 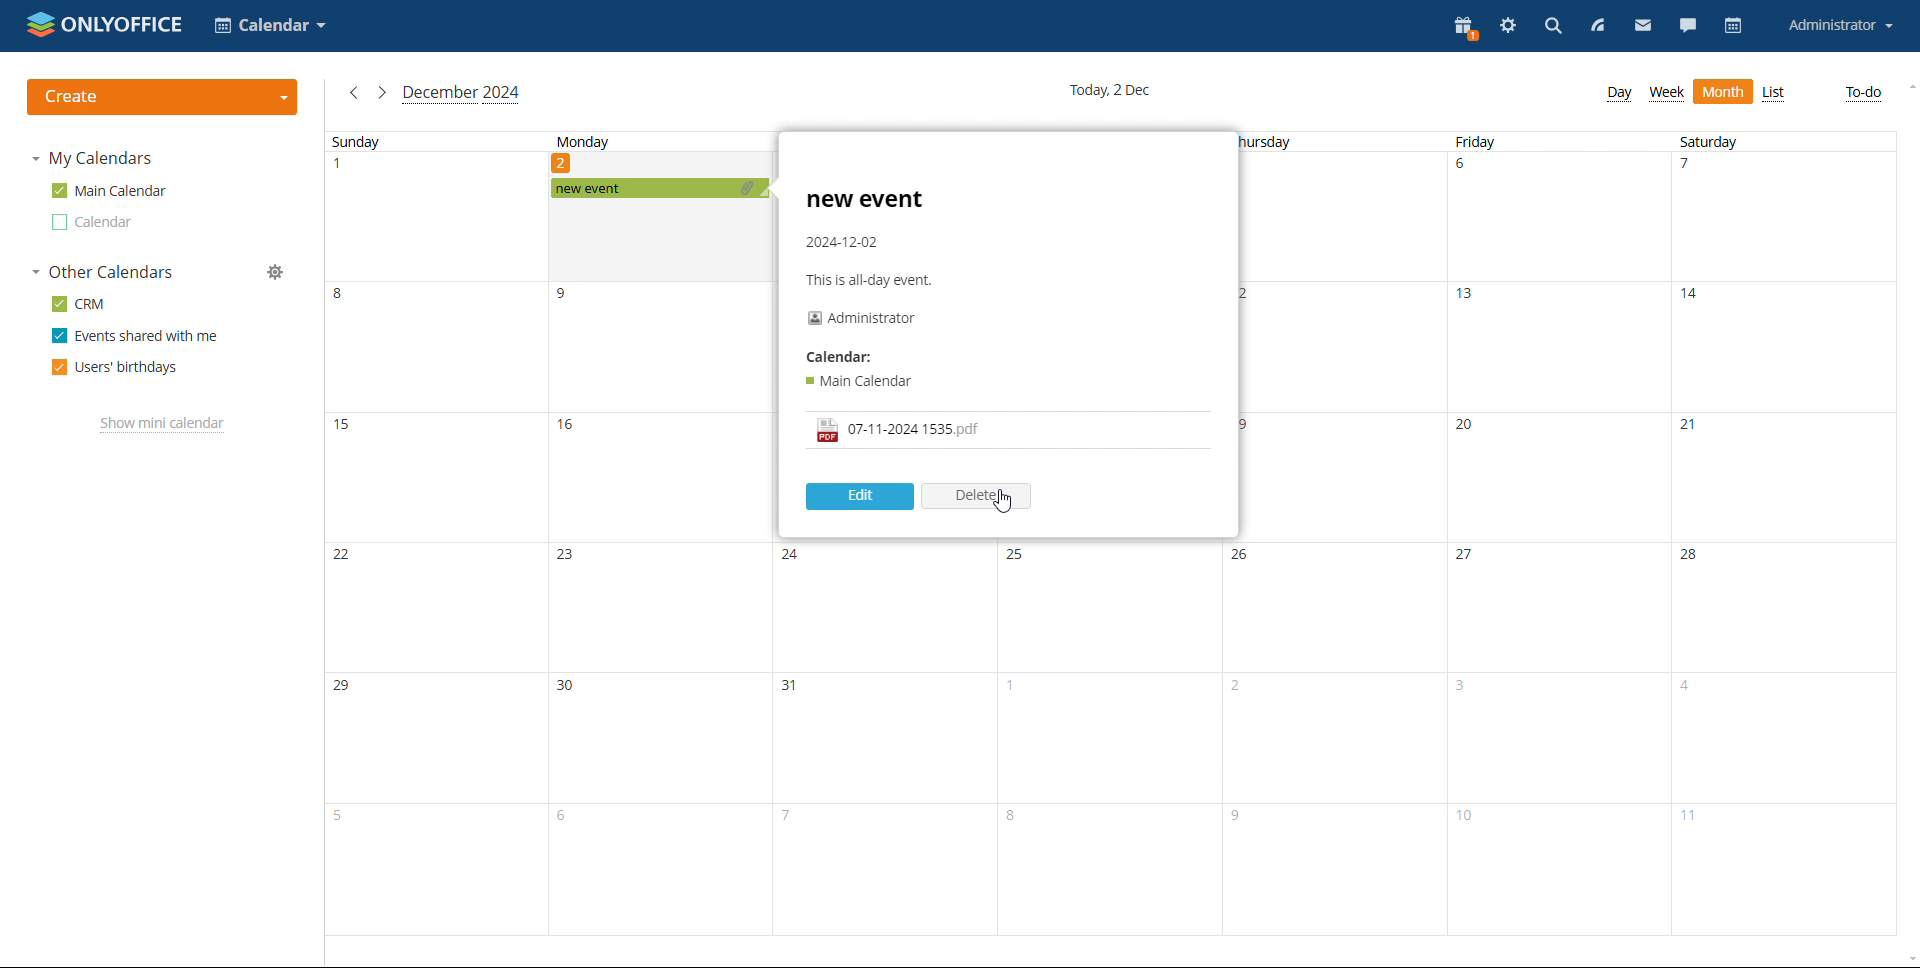 I want to click on ONLYOFFICE, so click(x=105, y=24).